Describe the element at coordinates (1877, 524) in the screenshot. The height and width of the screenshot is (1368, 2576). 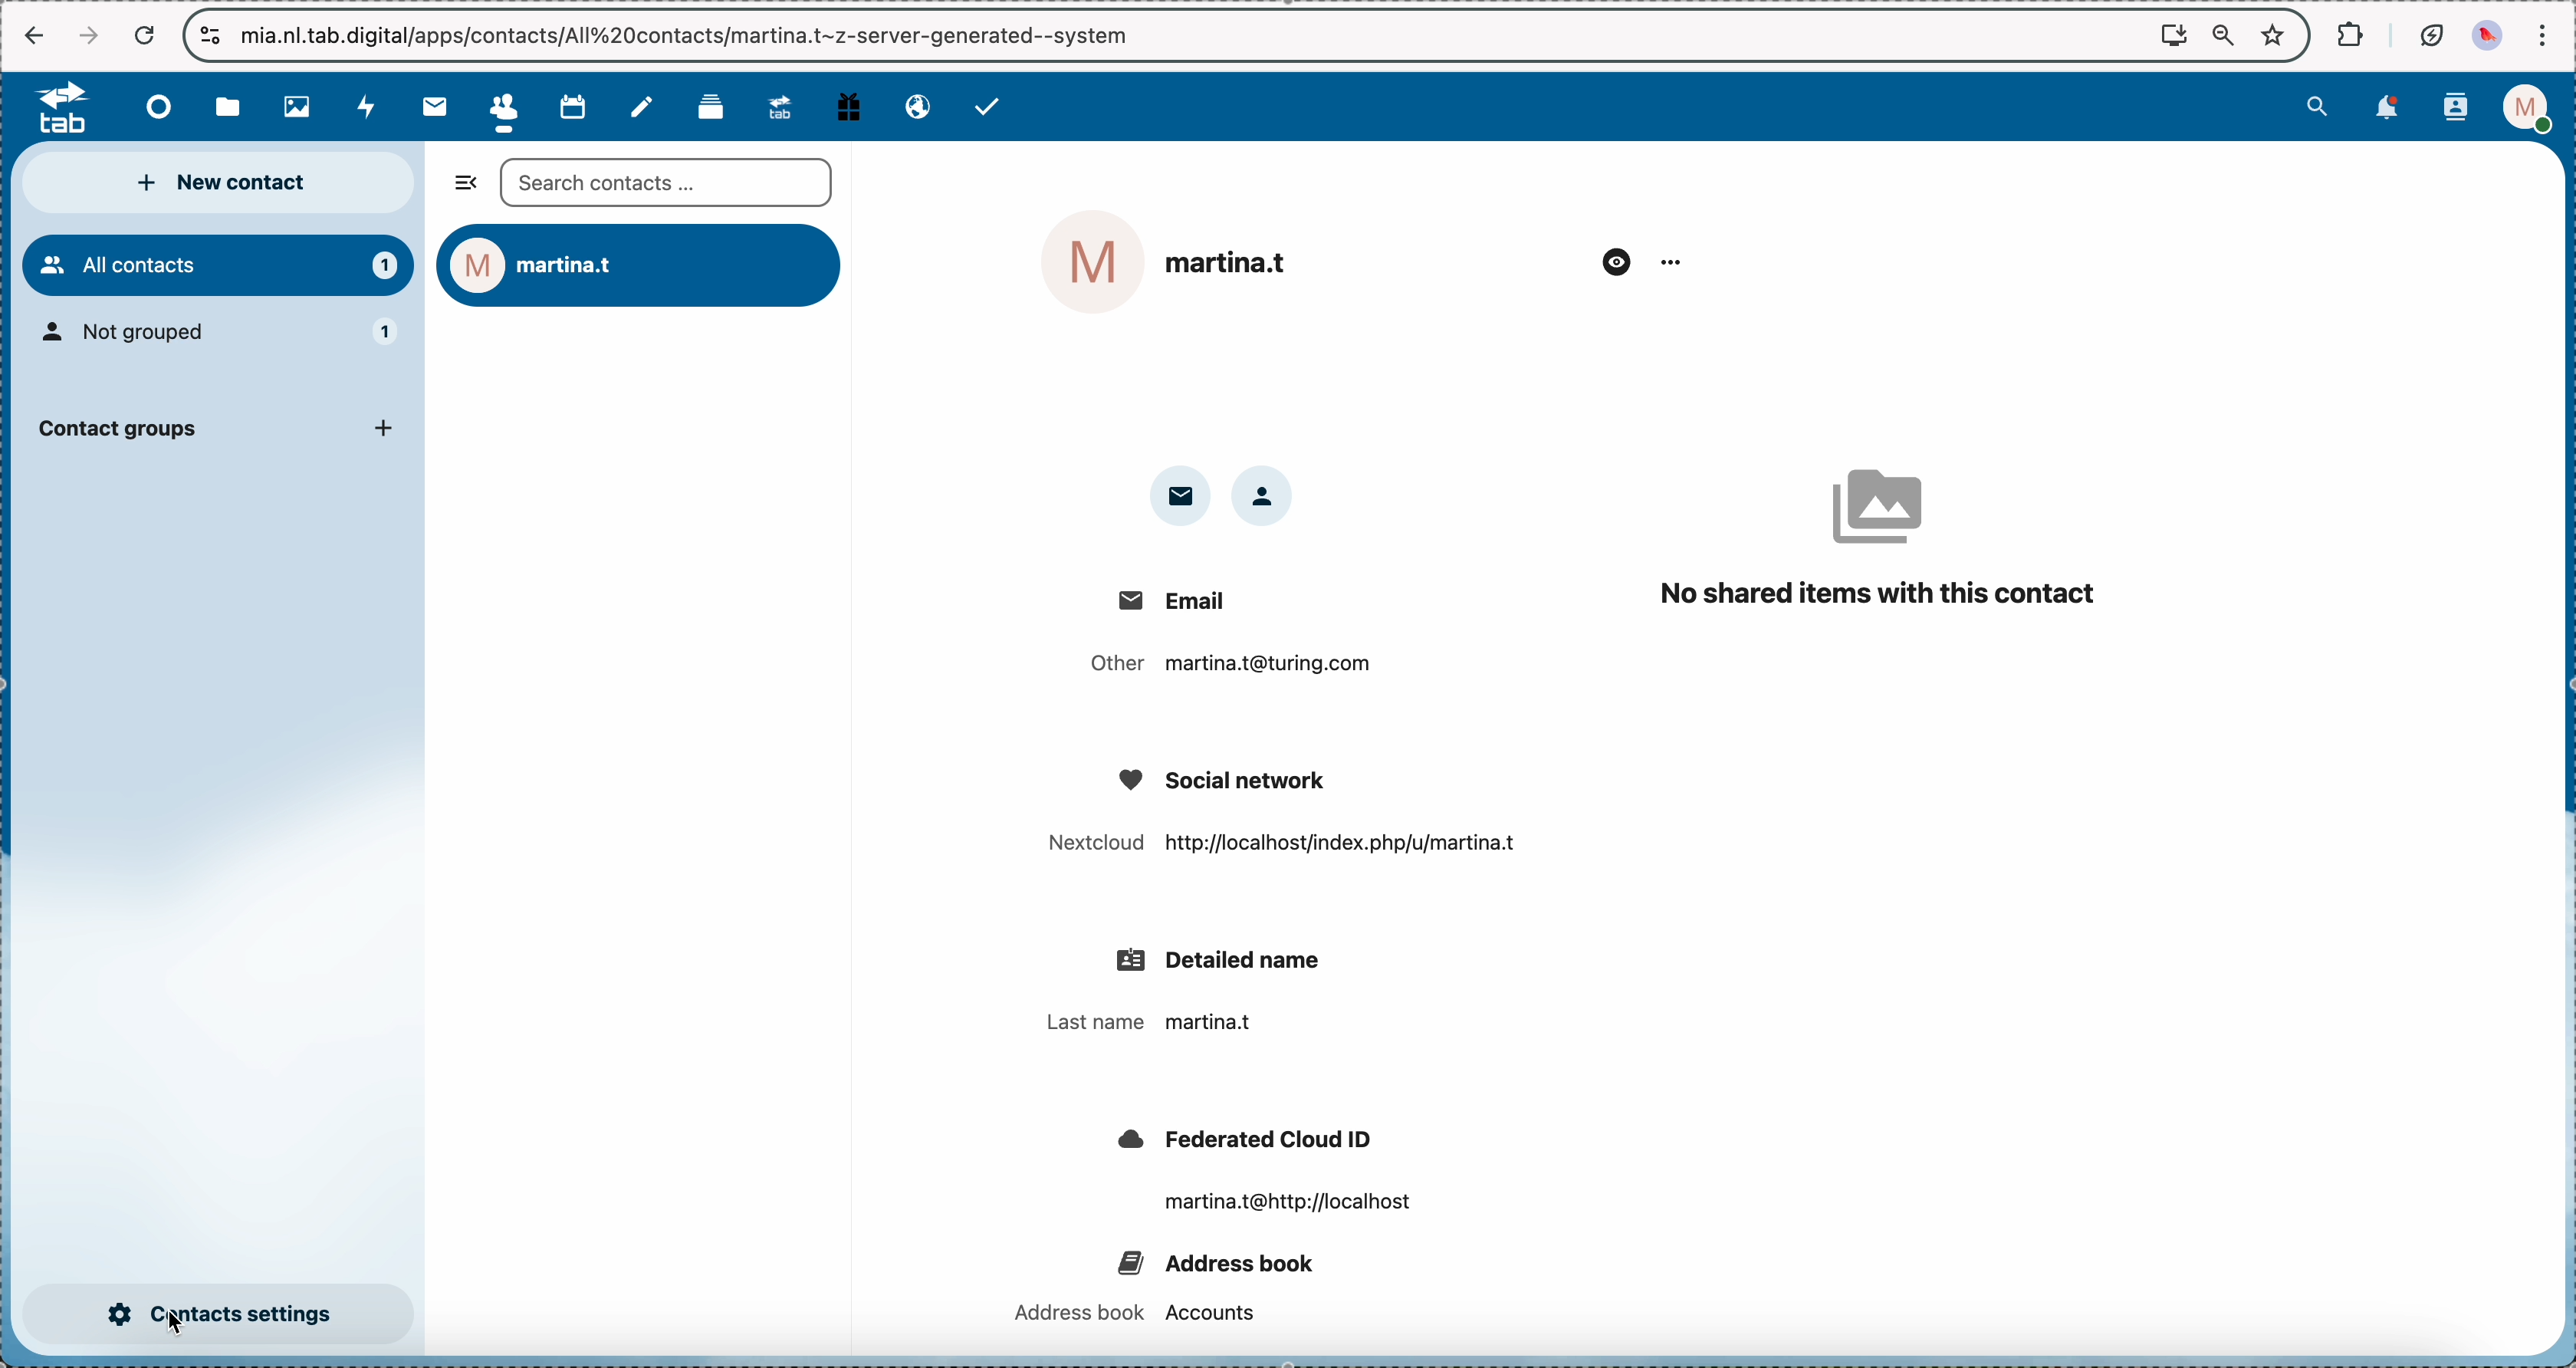
I see `no shared items with this contact` at that location.